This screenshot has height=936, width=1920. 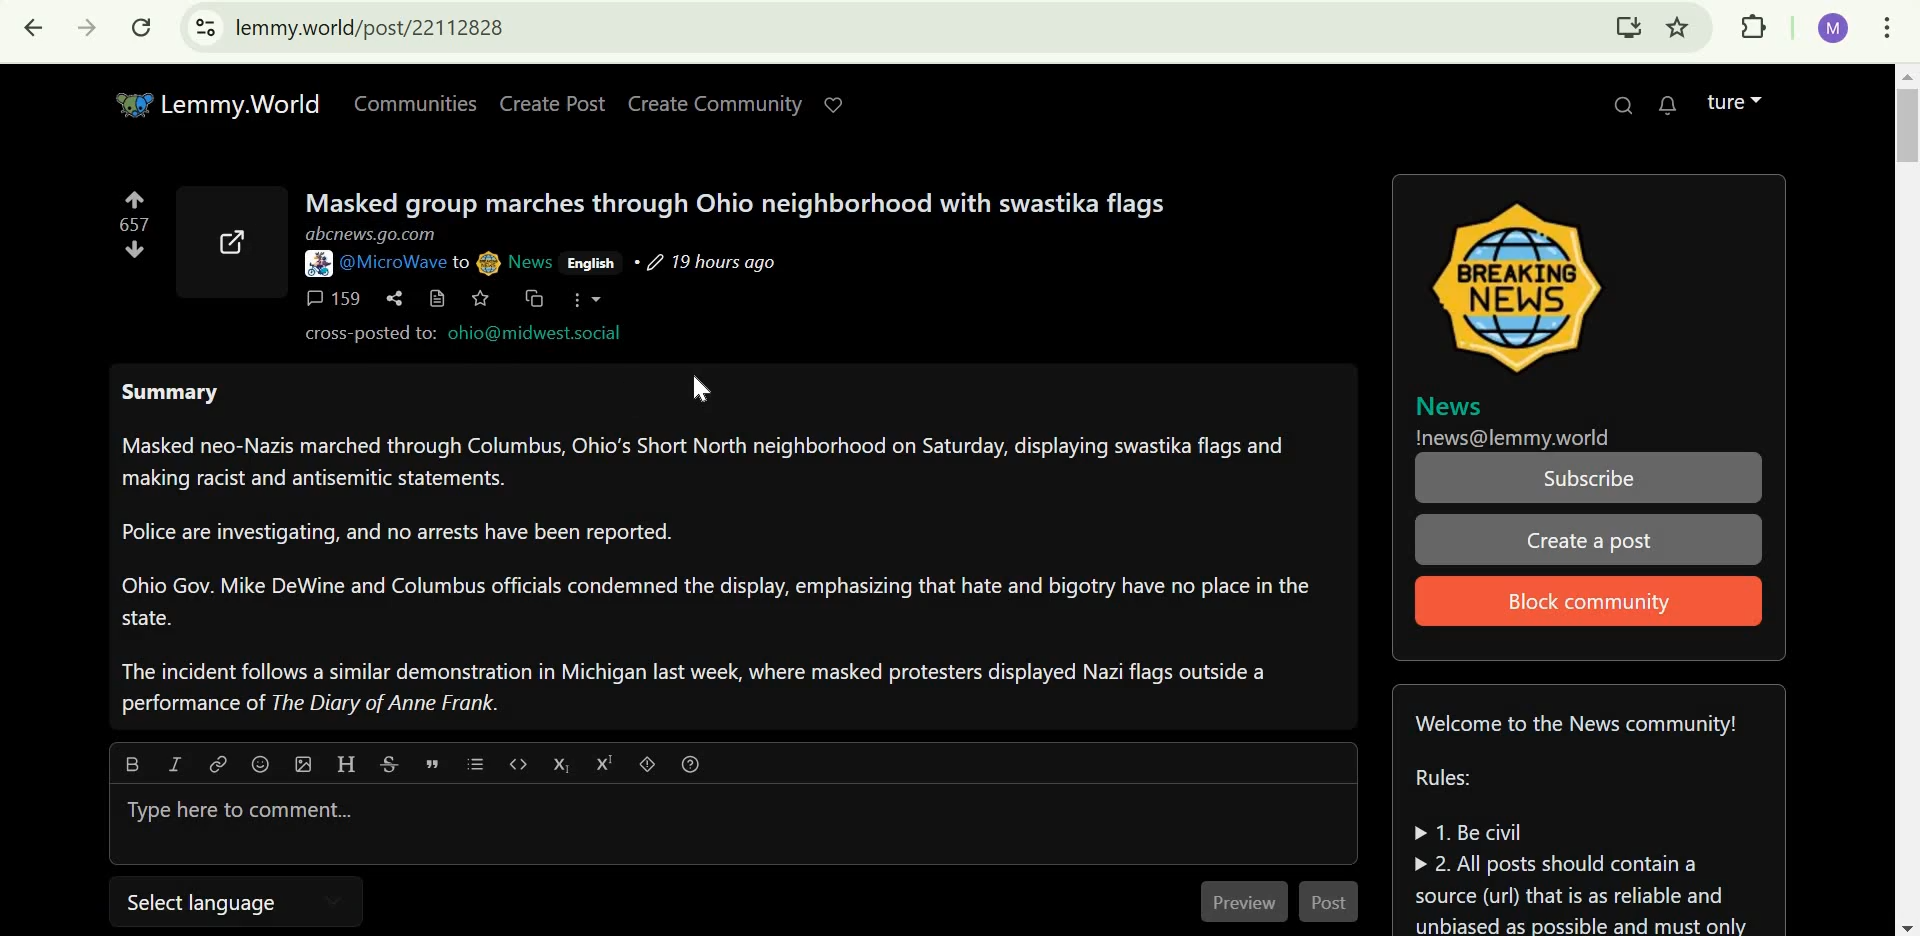 What do you see at coordinates (647, 764) in the screenshot?
I see `spoiler` at bounding box center [647, 764].